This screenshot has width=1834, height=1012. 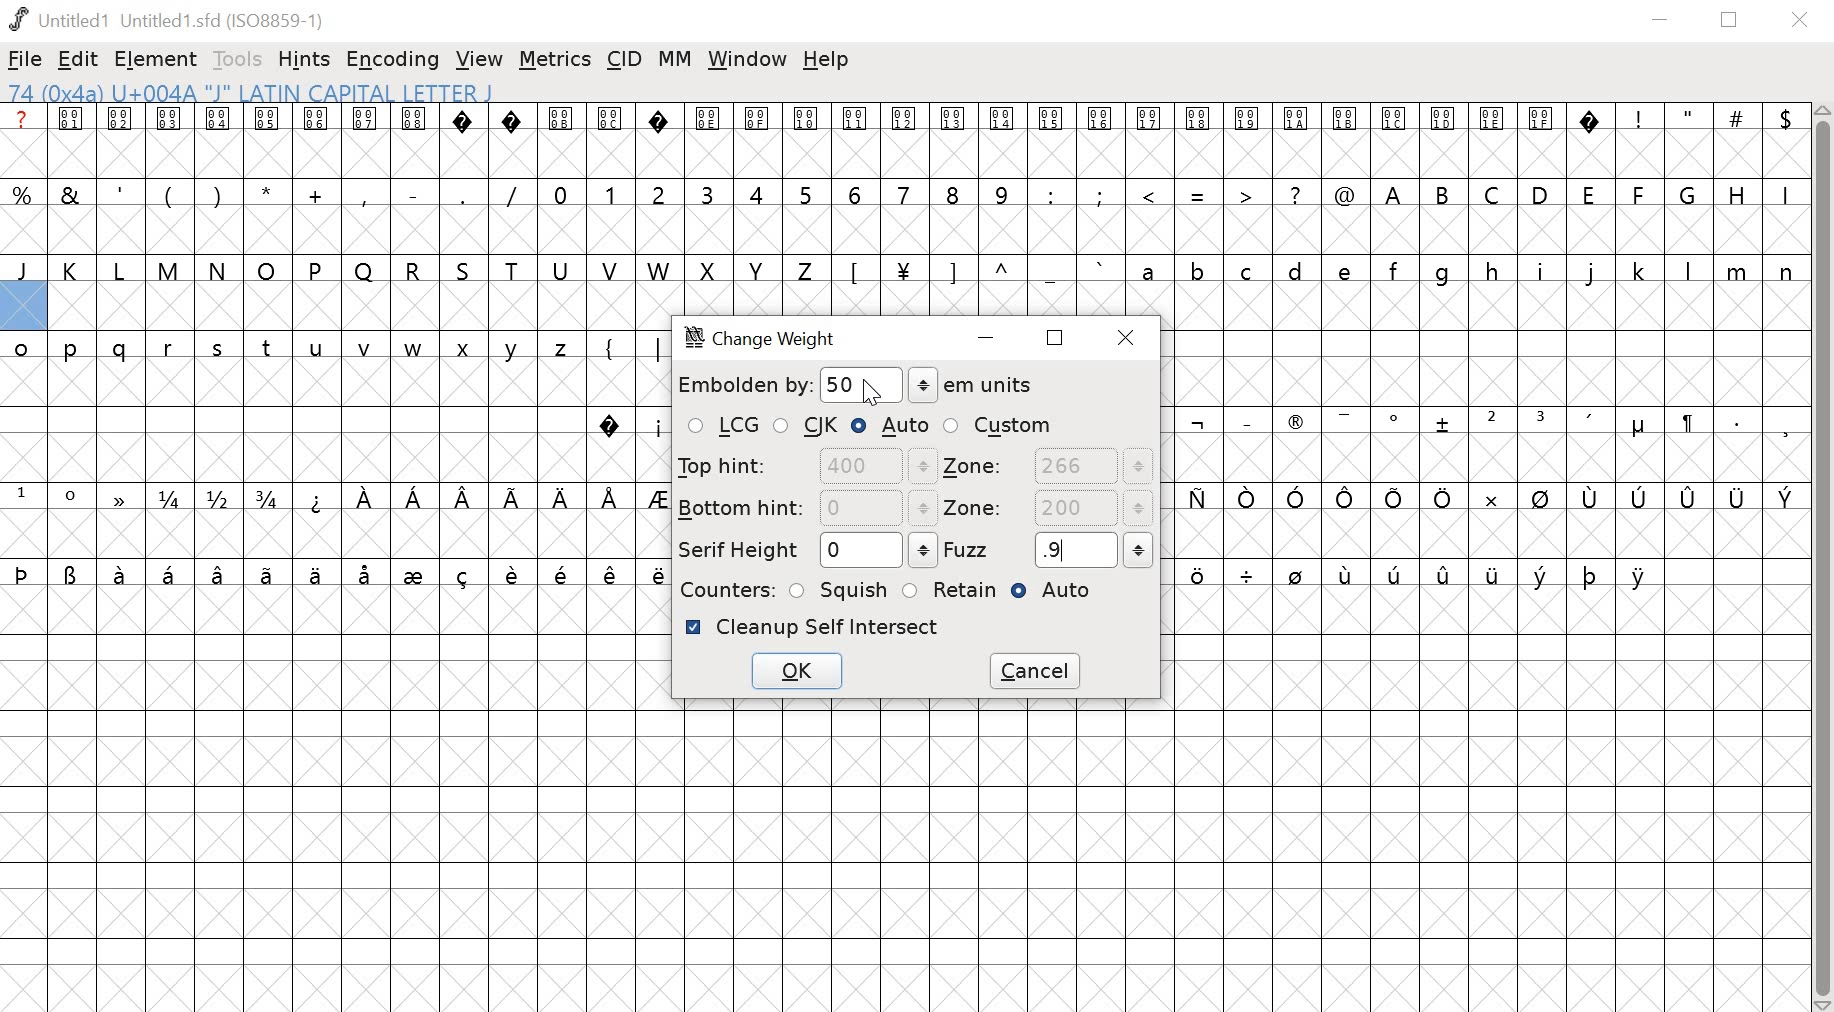 What do you see at coordinates (158, 60) in the screenshot?
I see `ELEMENT` at bounding box center [158, 60].